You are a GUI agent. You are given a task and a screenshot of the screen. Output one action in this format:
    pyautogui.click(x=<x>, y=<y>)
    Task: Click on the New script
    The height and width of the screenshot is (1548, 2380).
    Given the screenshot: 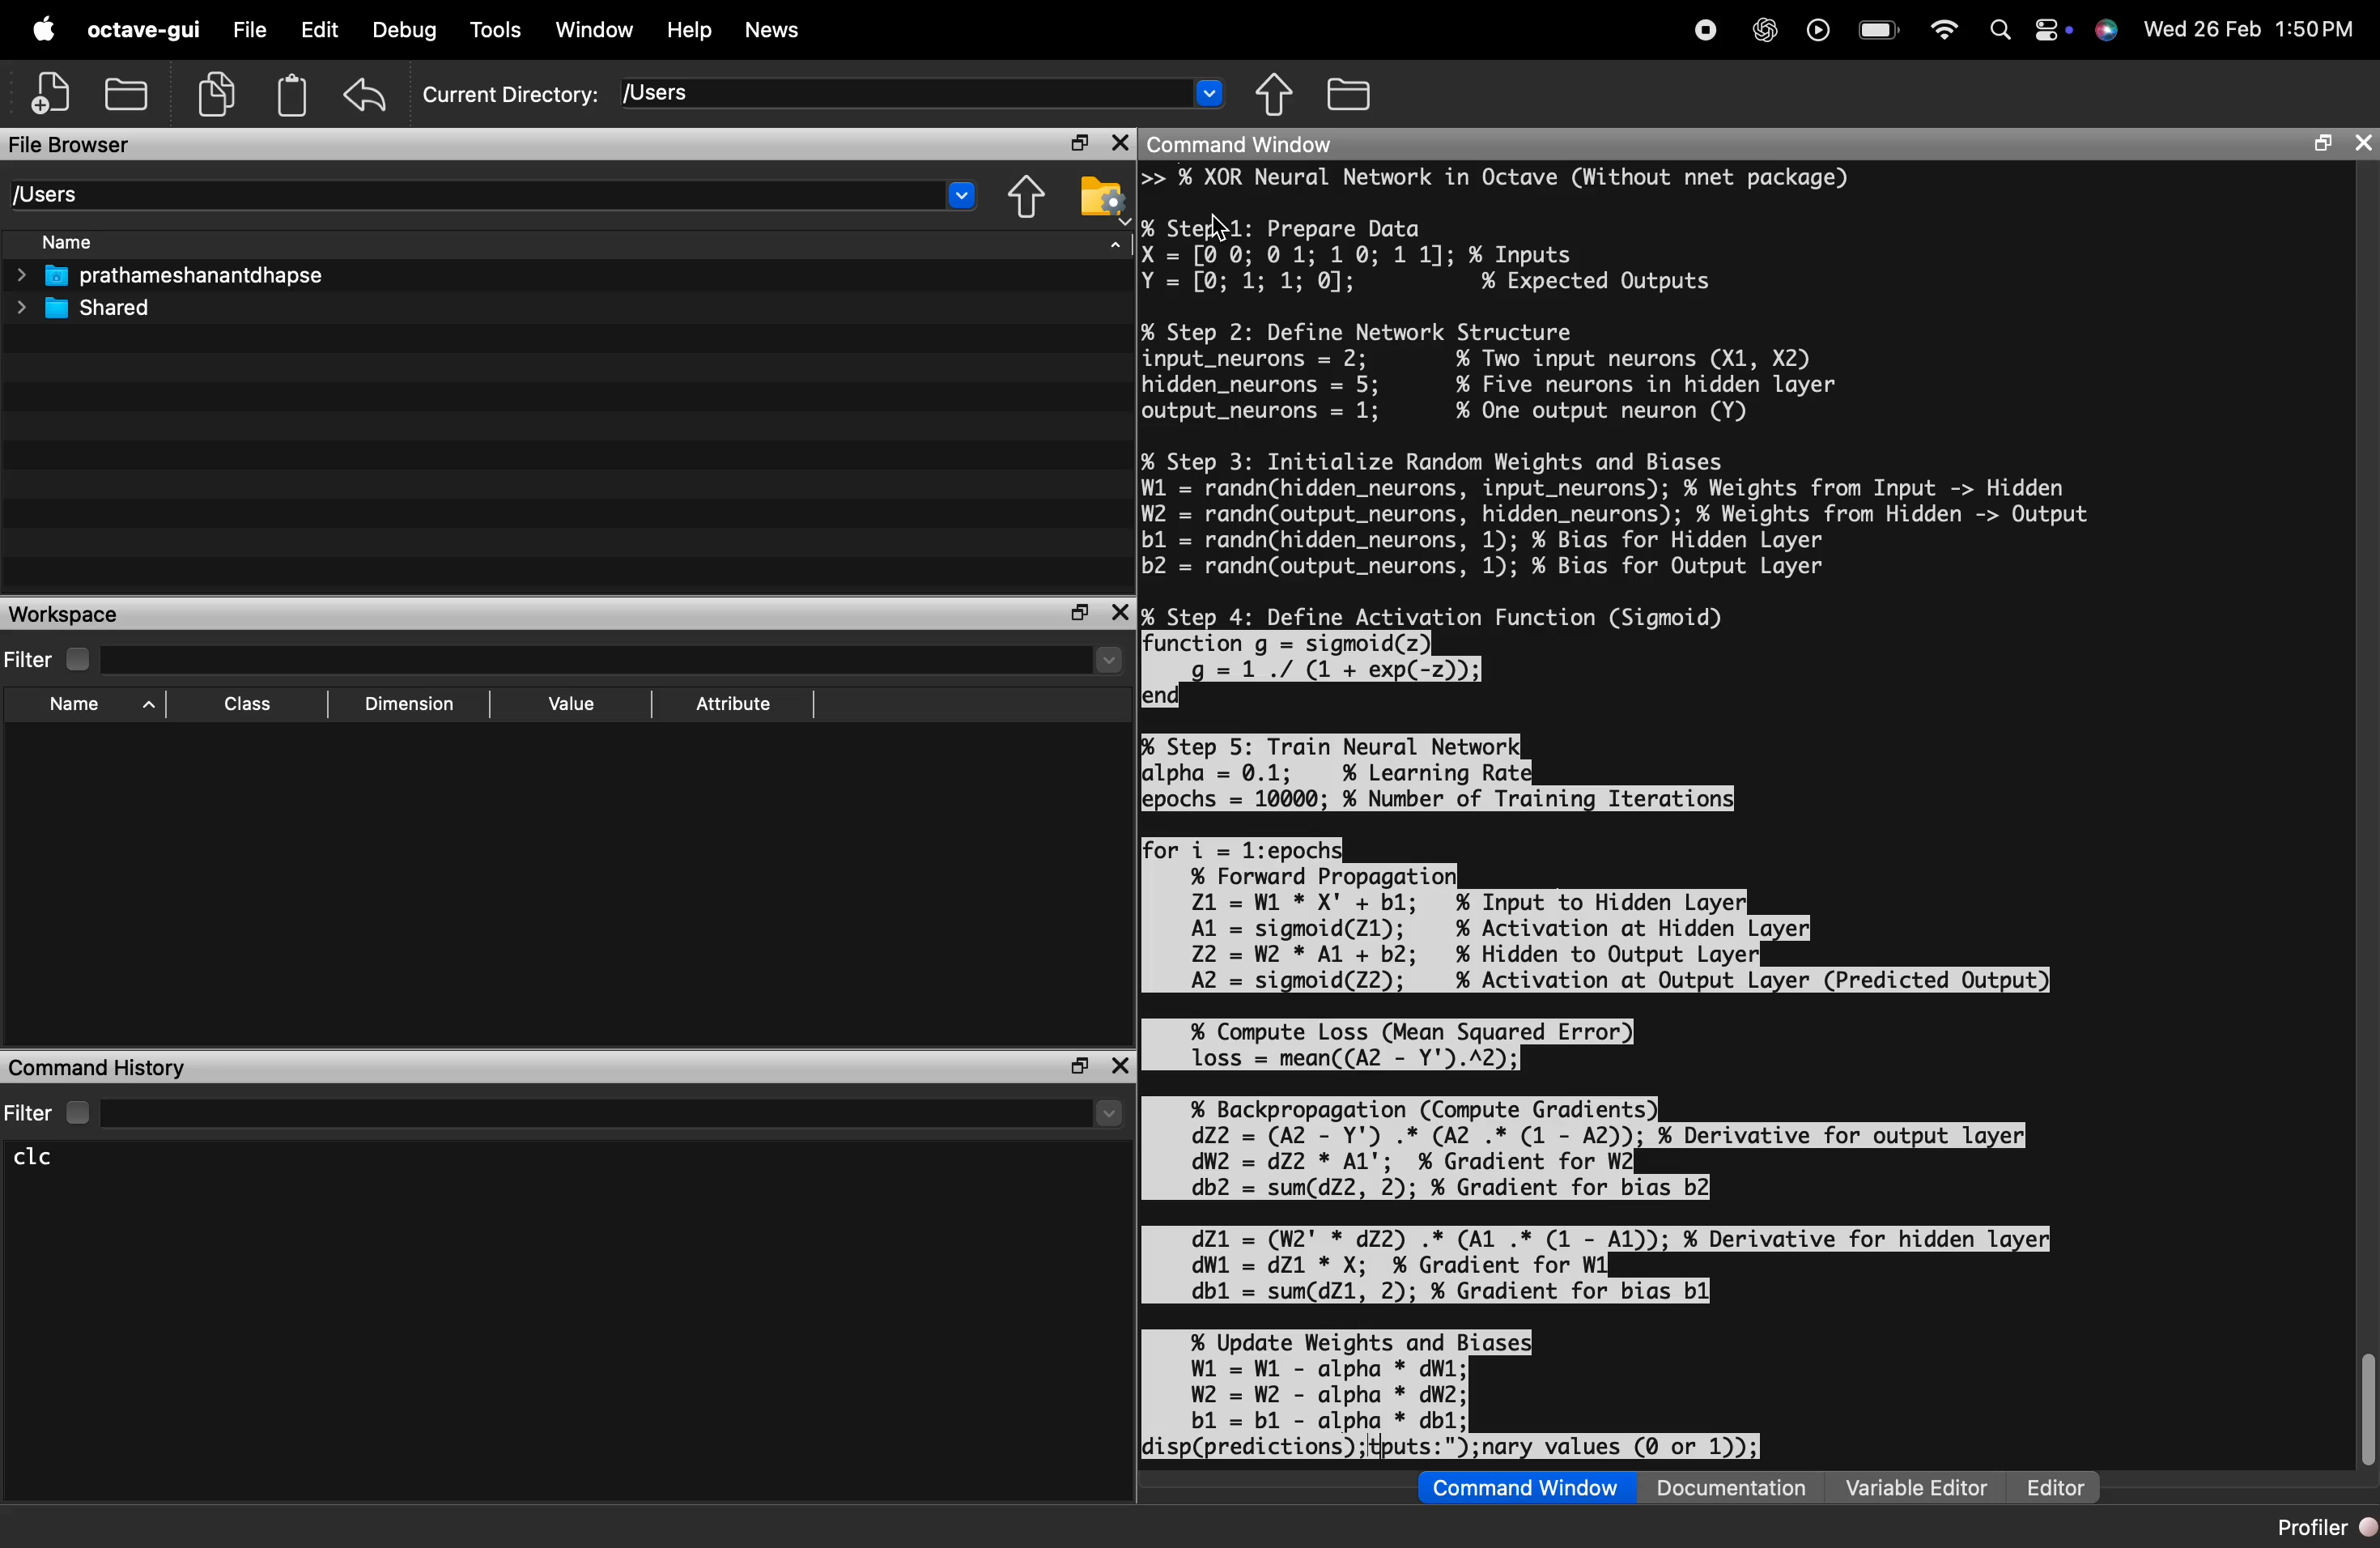 What is the action you would take?
    pyautogui.click(x=53, y=94)
    